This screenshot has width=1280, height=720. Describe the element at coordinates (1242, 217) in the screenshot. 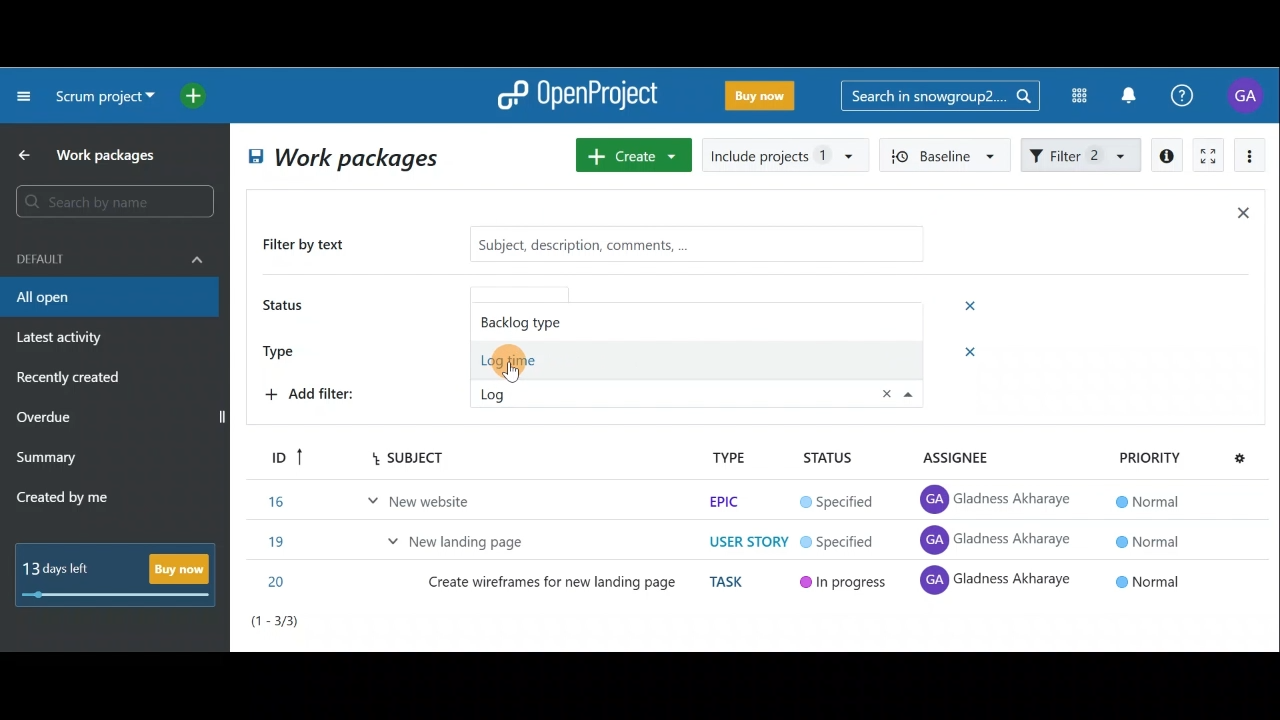

I see `Close` at that location.